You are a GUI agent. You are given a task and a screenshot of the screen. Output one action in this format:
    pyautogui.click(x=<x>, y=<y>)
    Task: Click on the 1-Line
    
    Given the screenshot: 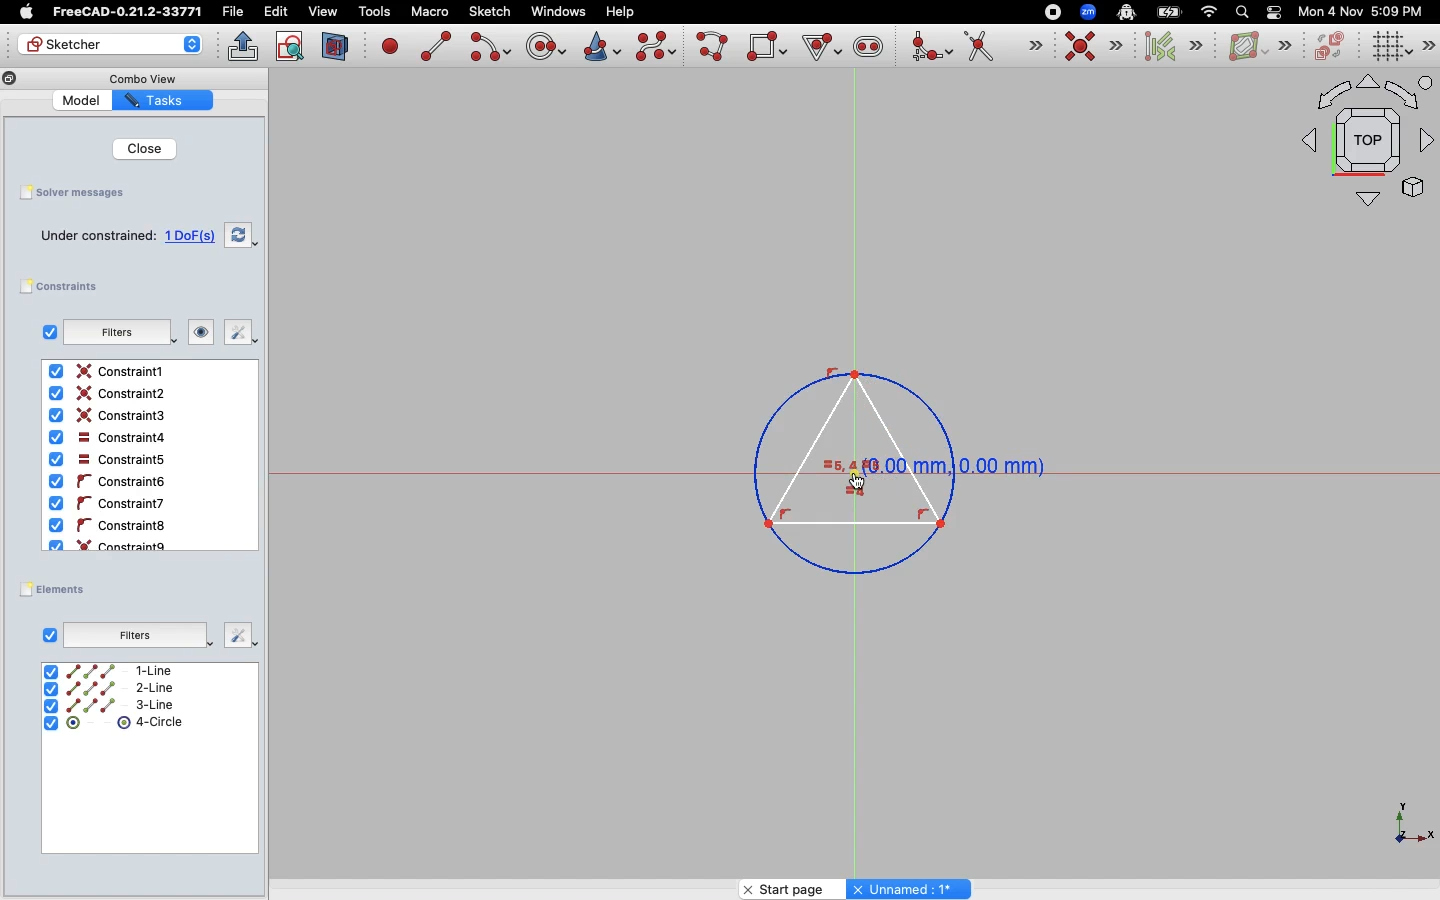 What is the action you would take?
    pyautogui.click(x=118, y=671)
    